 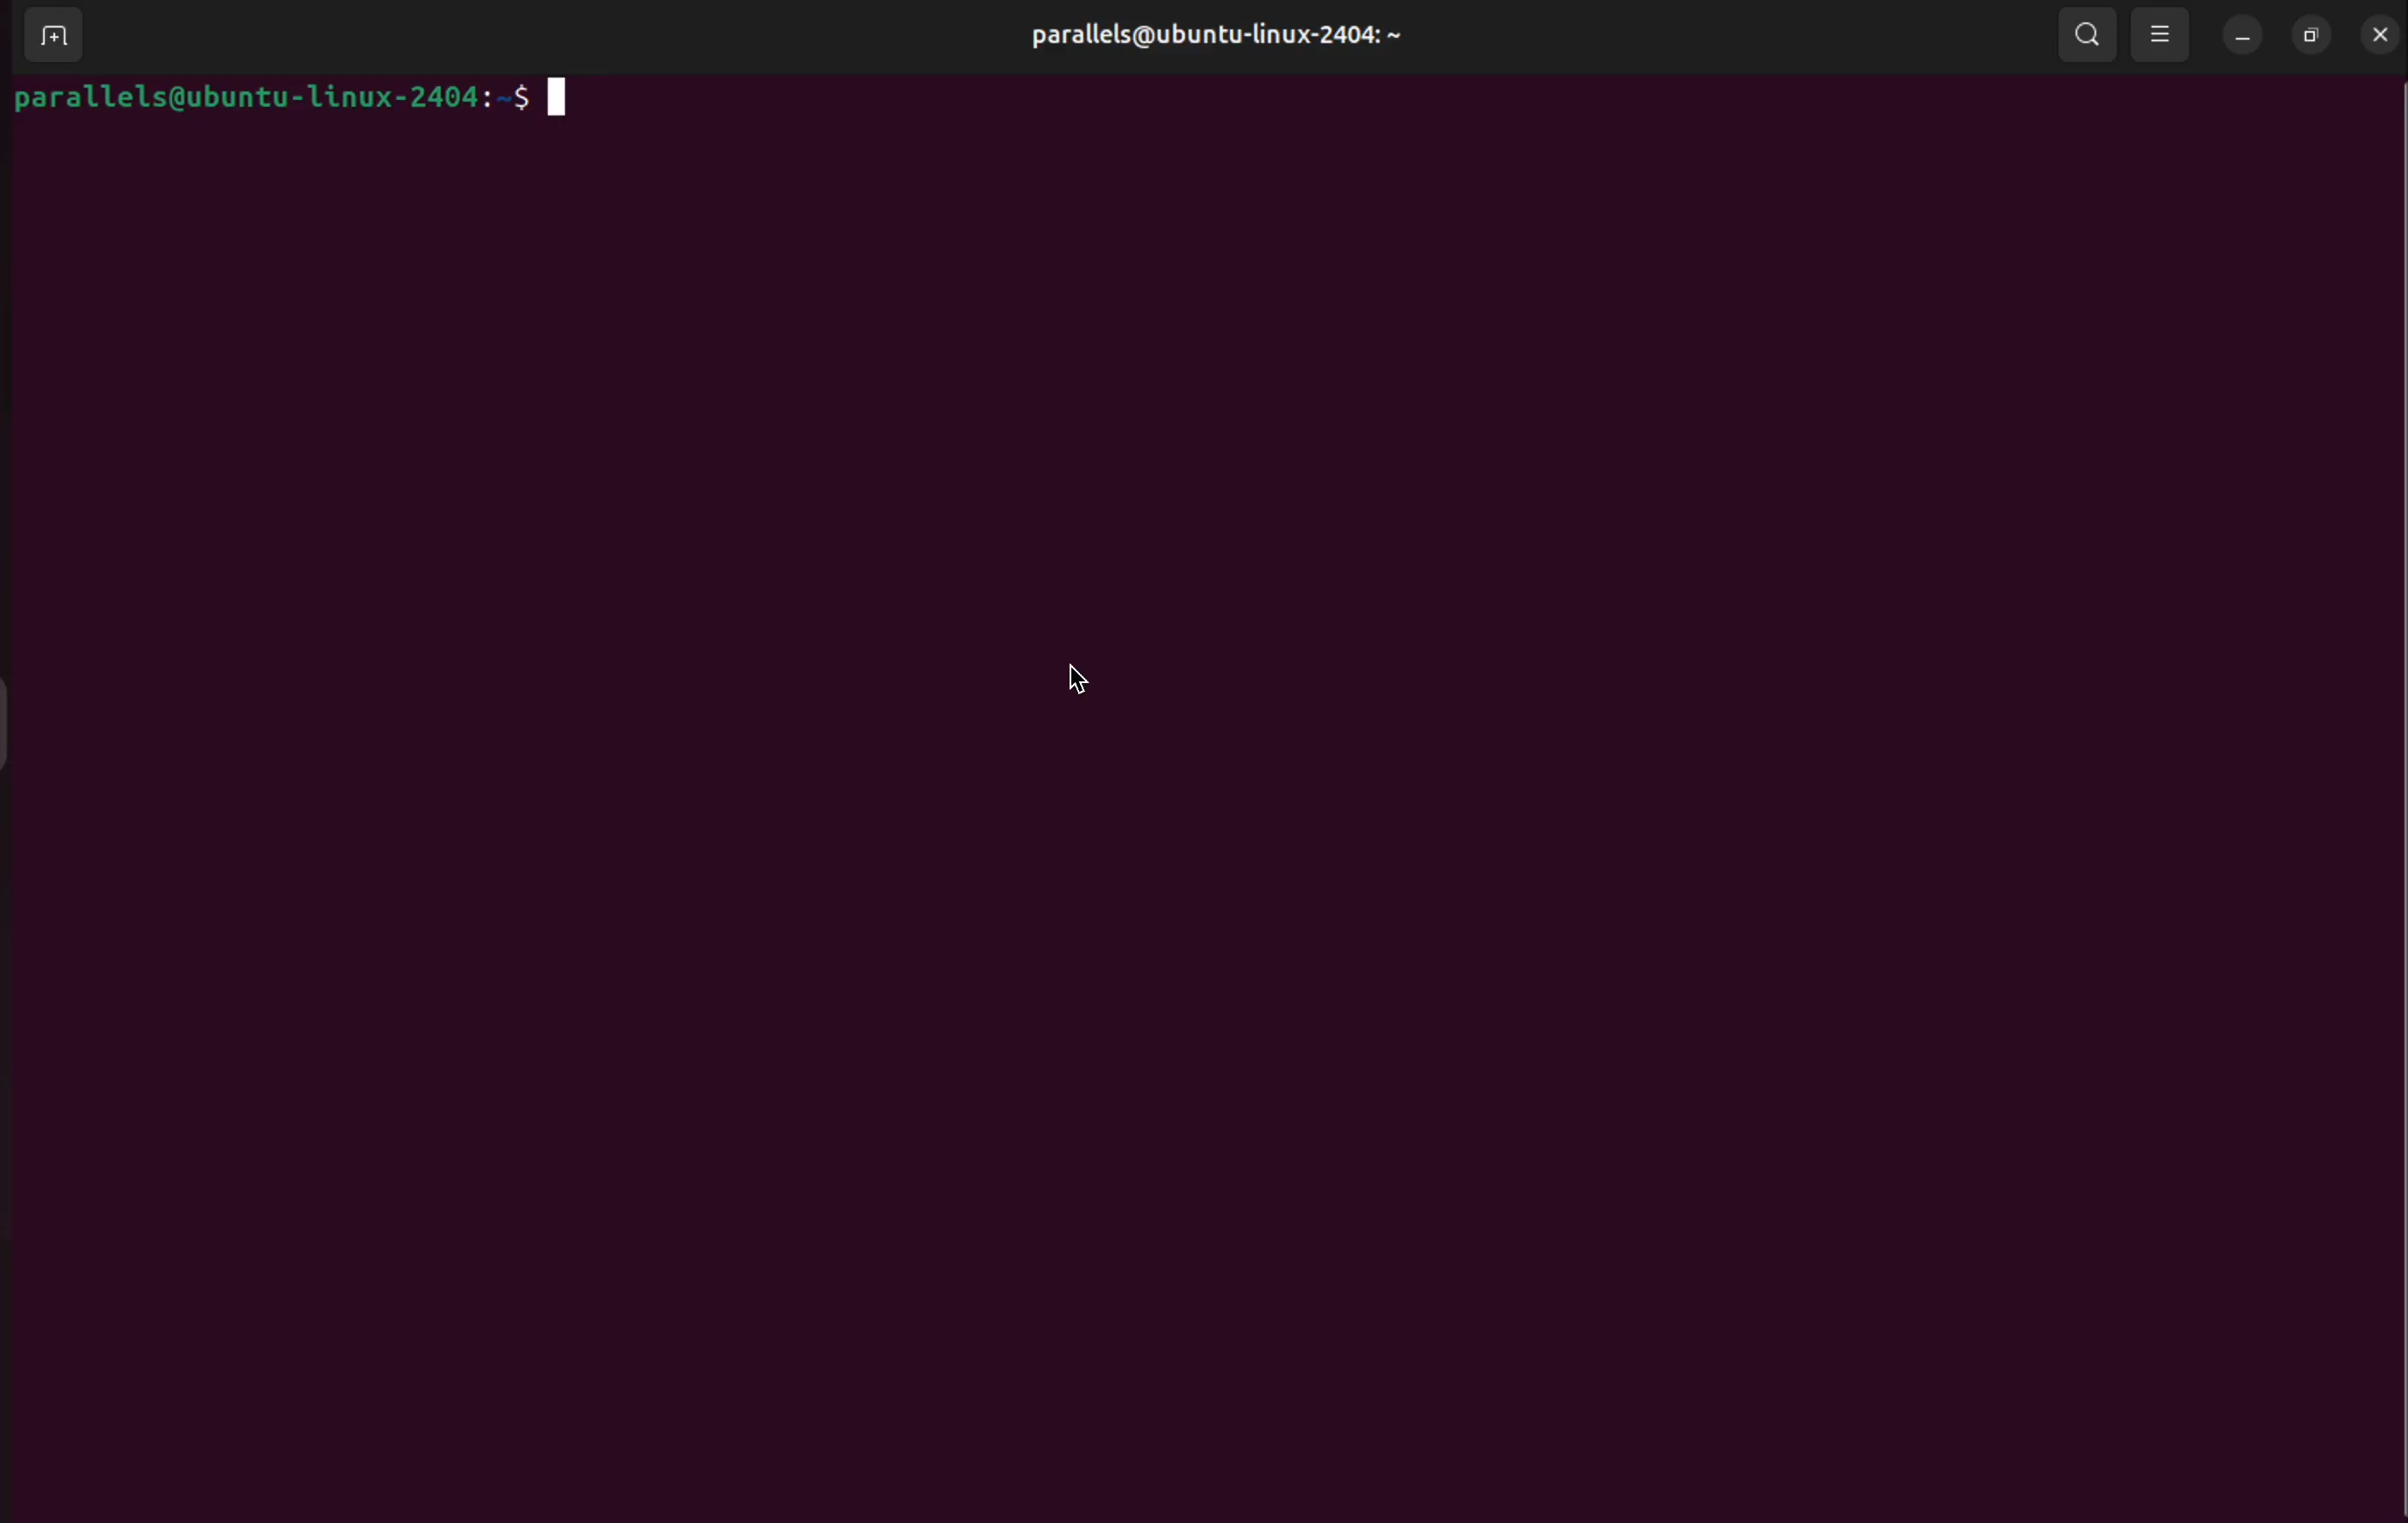 What do you see at coordinates (2088, 33) in the screenshot?
I see `search ` at bounding box center [2088, 33].